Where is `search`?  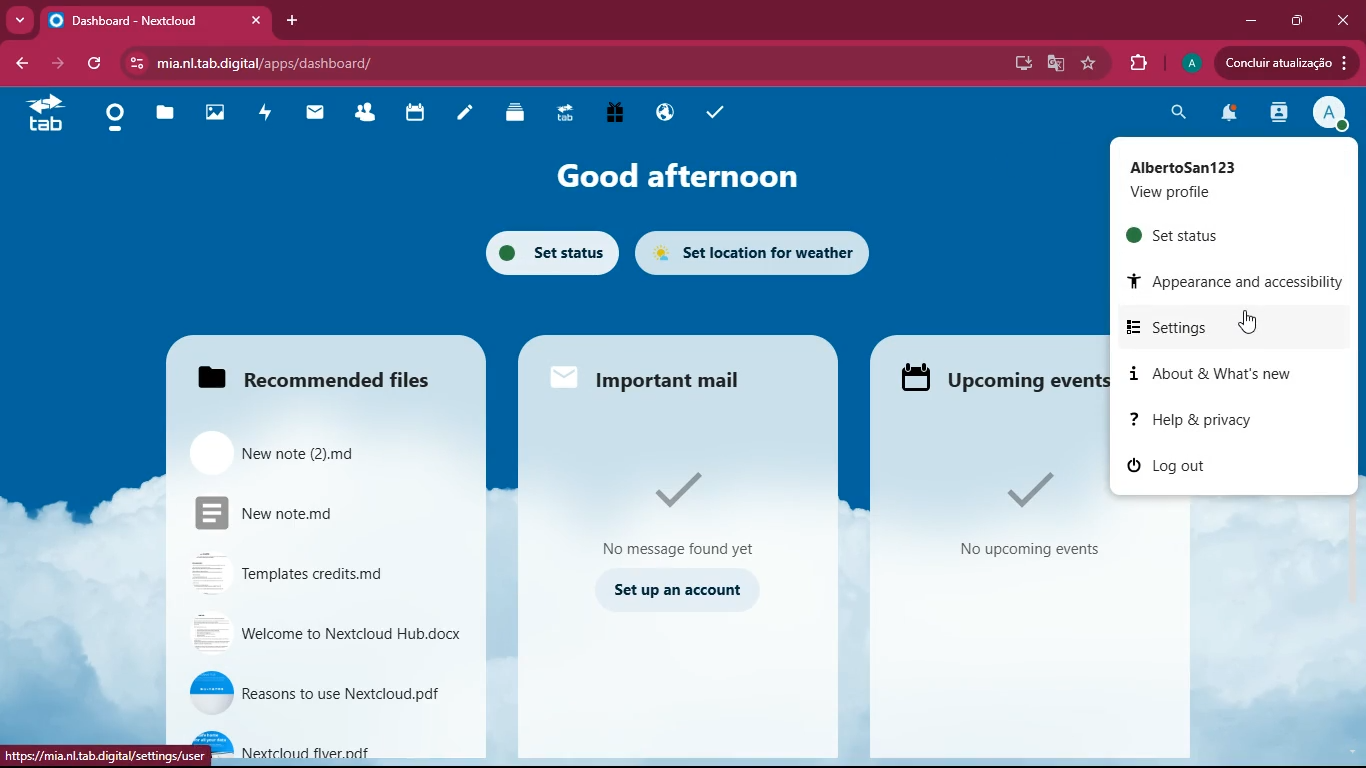
search is located at coordinates (1177, 116).